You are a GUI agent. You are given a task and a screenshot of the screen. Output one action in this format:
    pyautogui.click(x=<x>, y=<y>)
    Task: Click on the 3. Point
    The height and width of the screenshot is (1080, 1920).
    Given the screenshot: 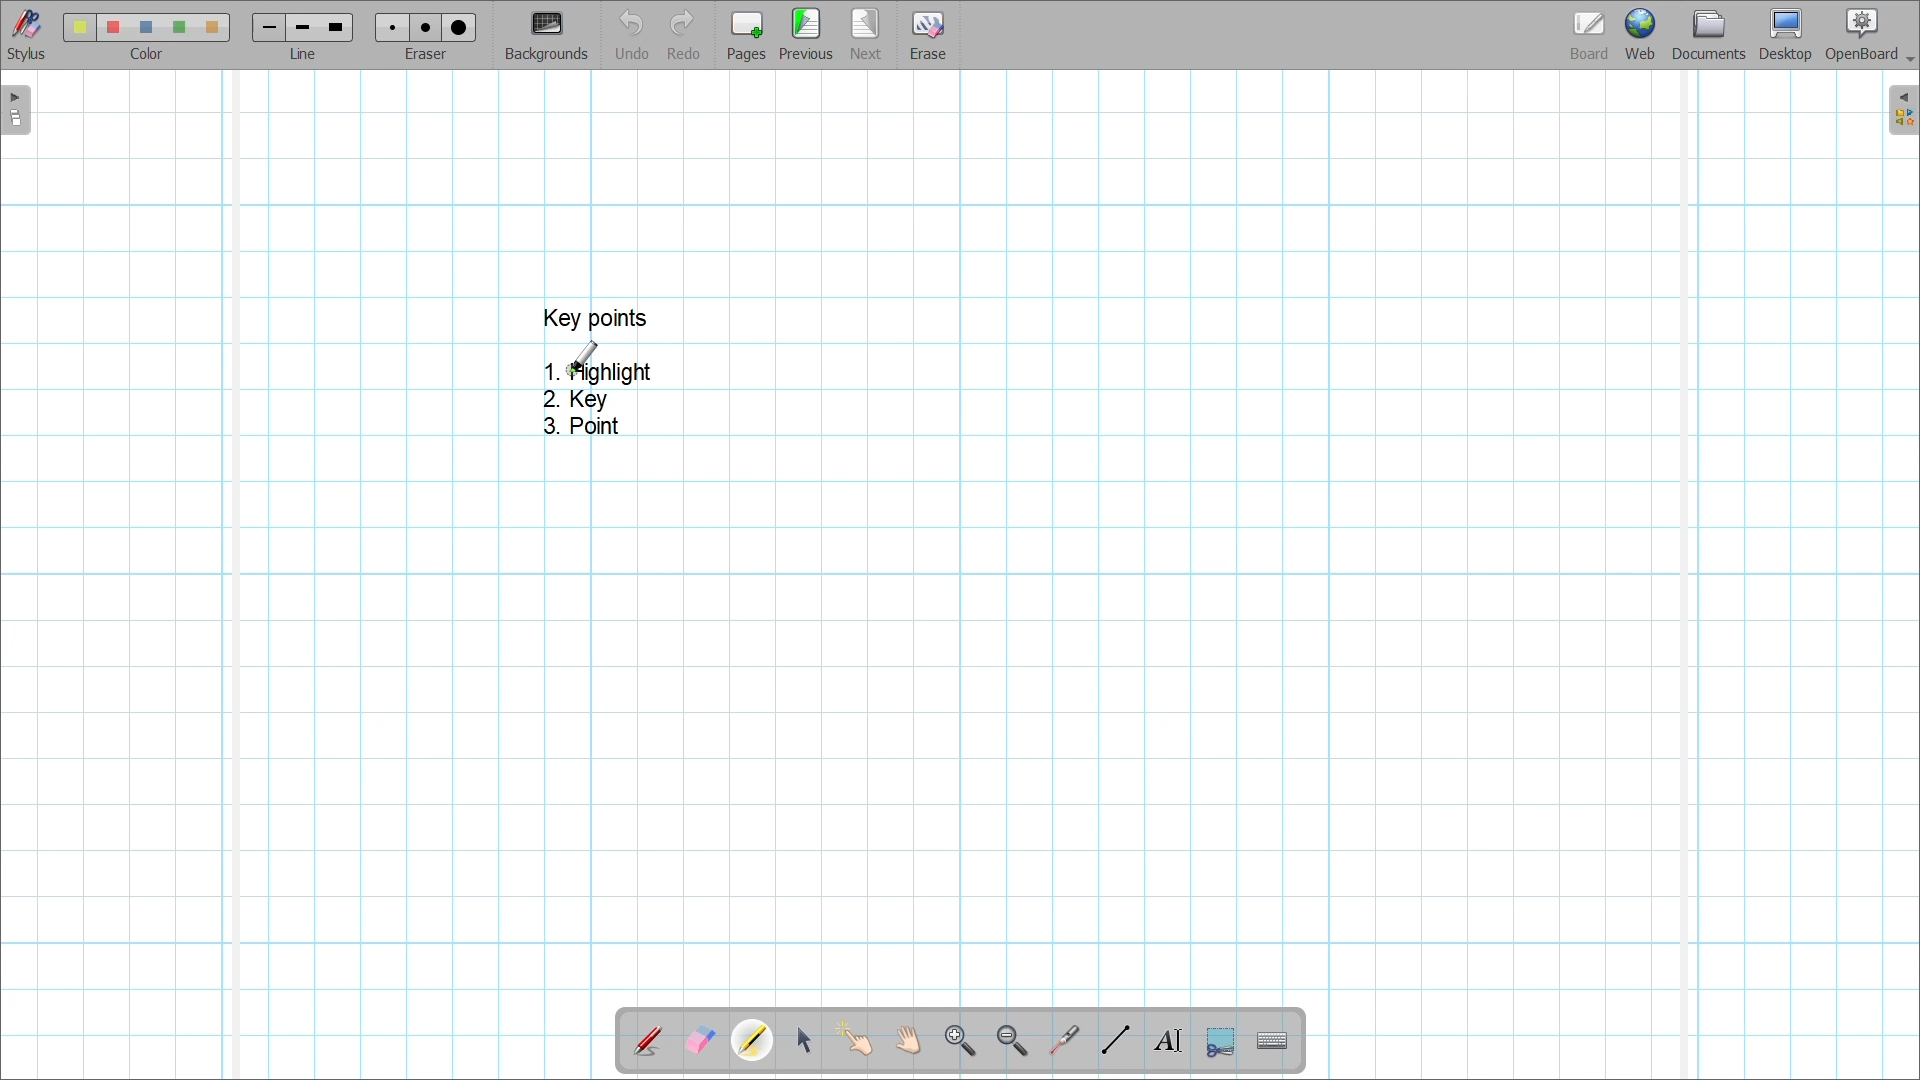 What is the action you would take?
    pyautogui.click(x=579, y=426)
    